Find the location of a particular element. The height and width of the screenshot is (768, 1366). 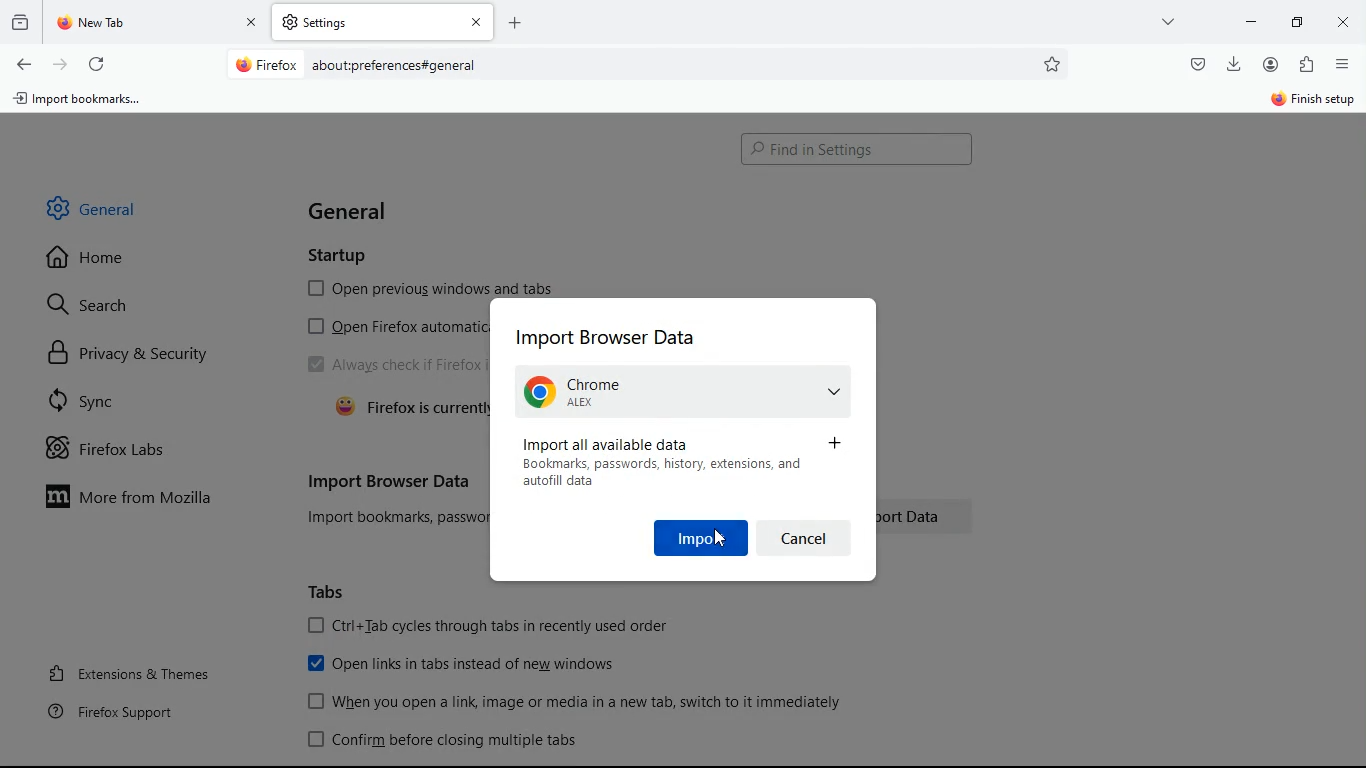

Search bar is located at coordinates (859, 149).